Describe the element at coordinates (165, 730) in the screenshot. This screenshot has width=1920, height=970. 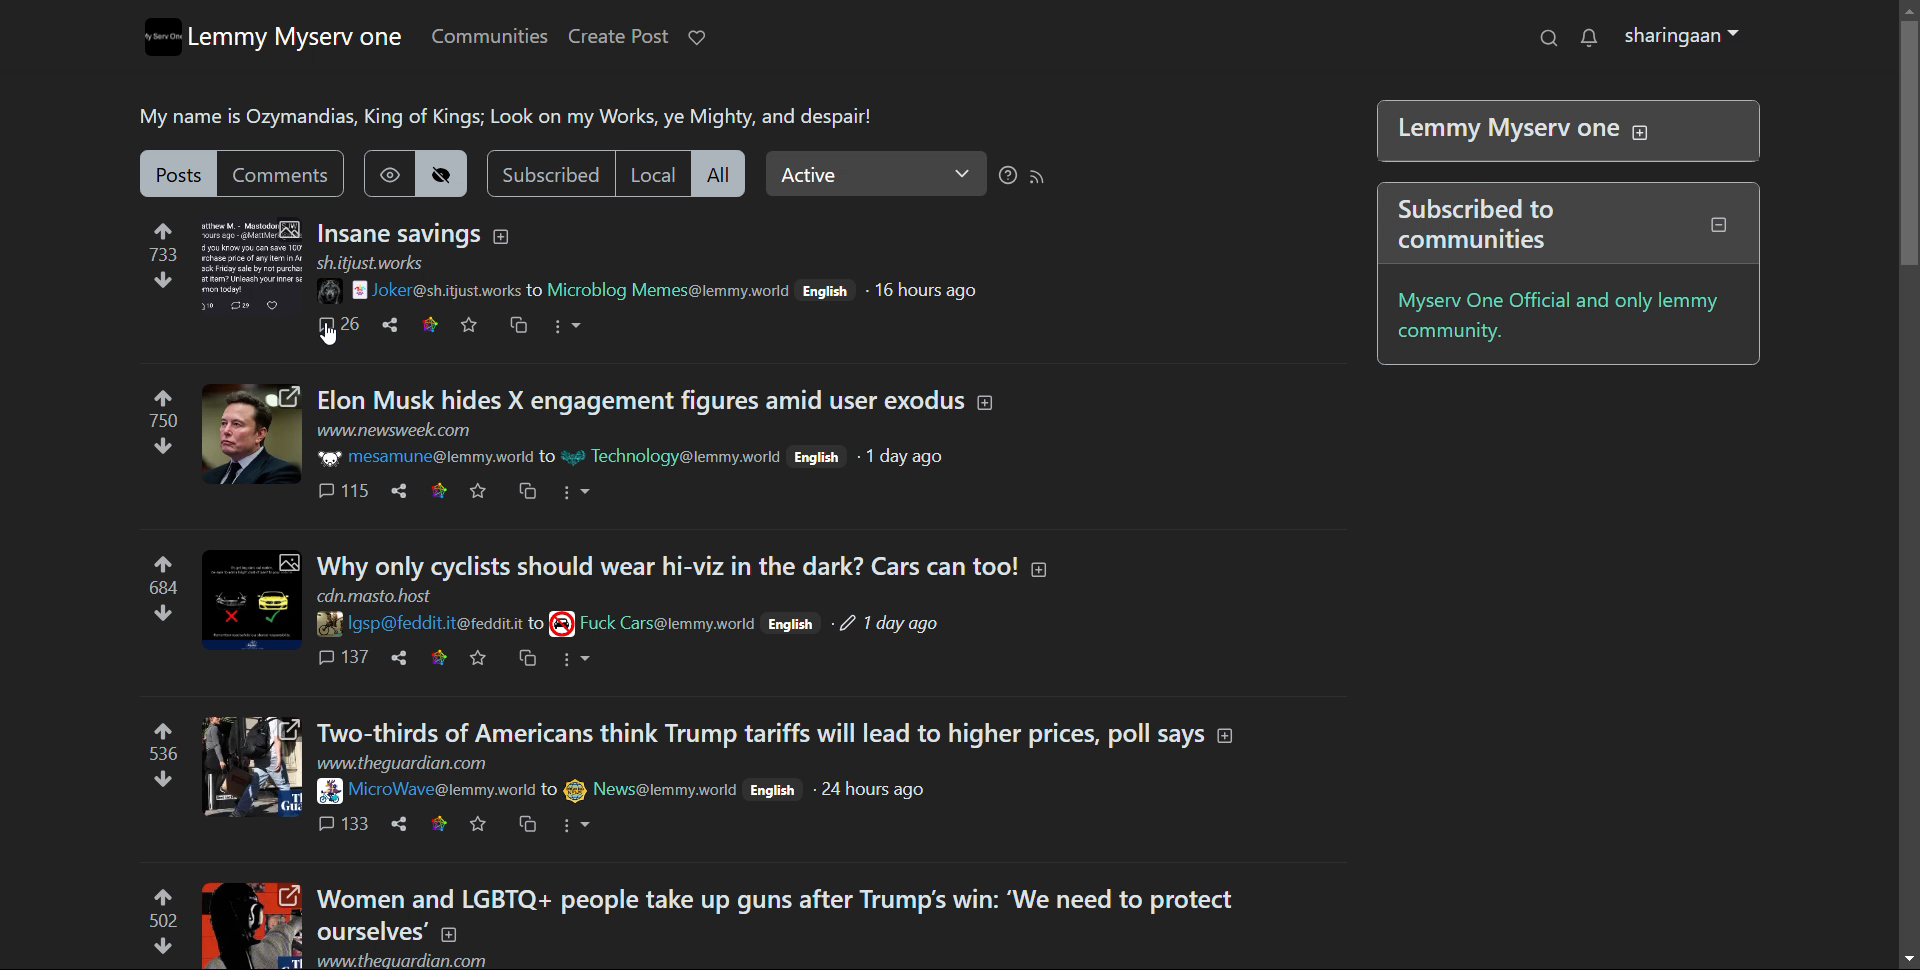
I see `upvotes` at that location.